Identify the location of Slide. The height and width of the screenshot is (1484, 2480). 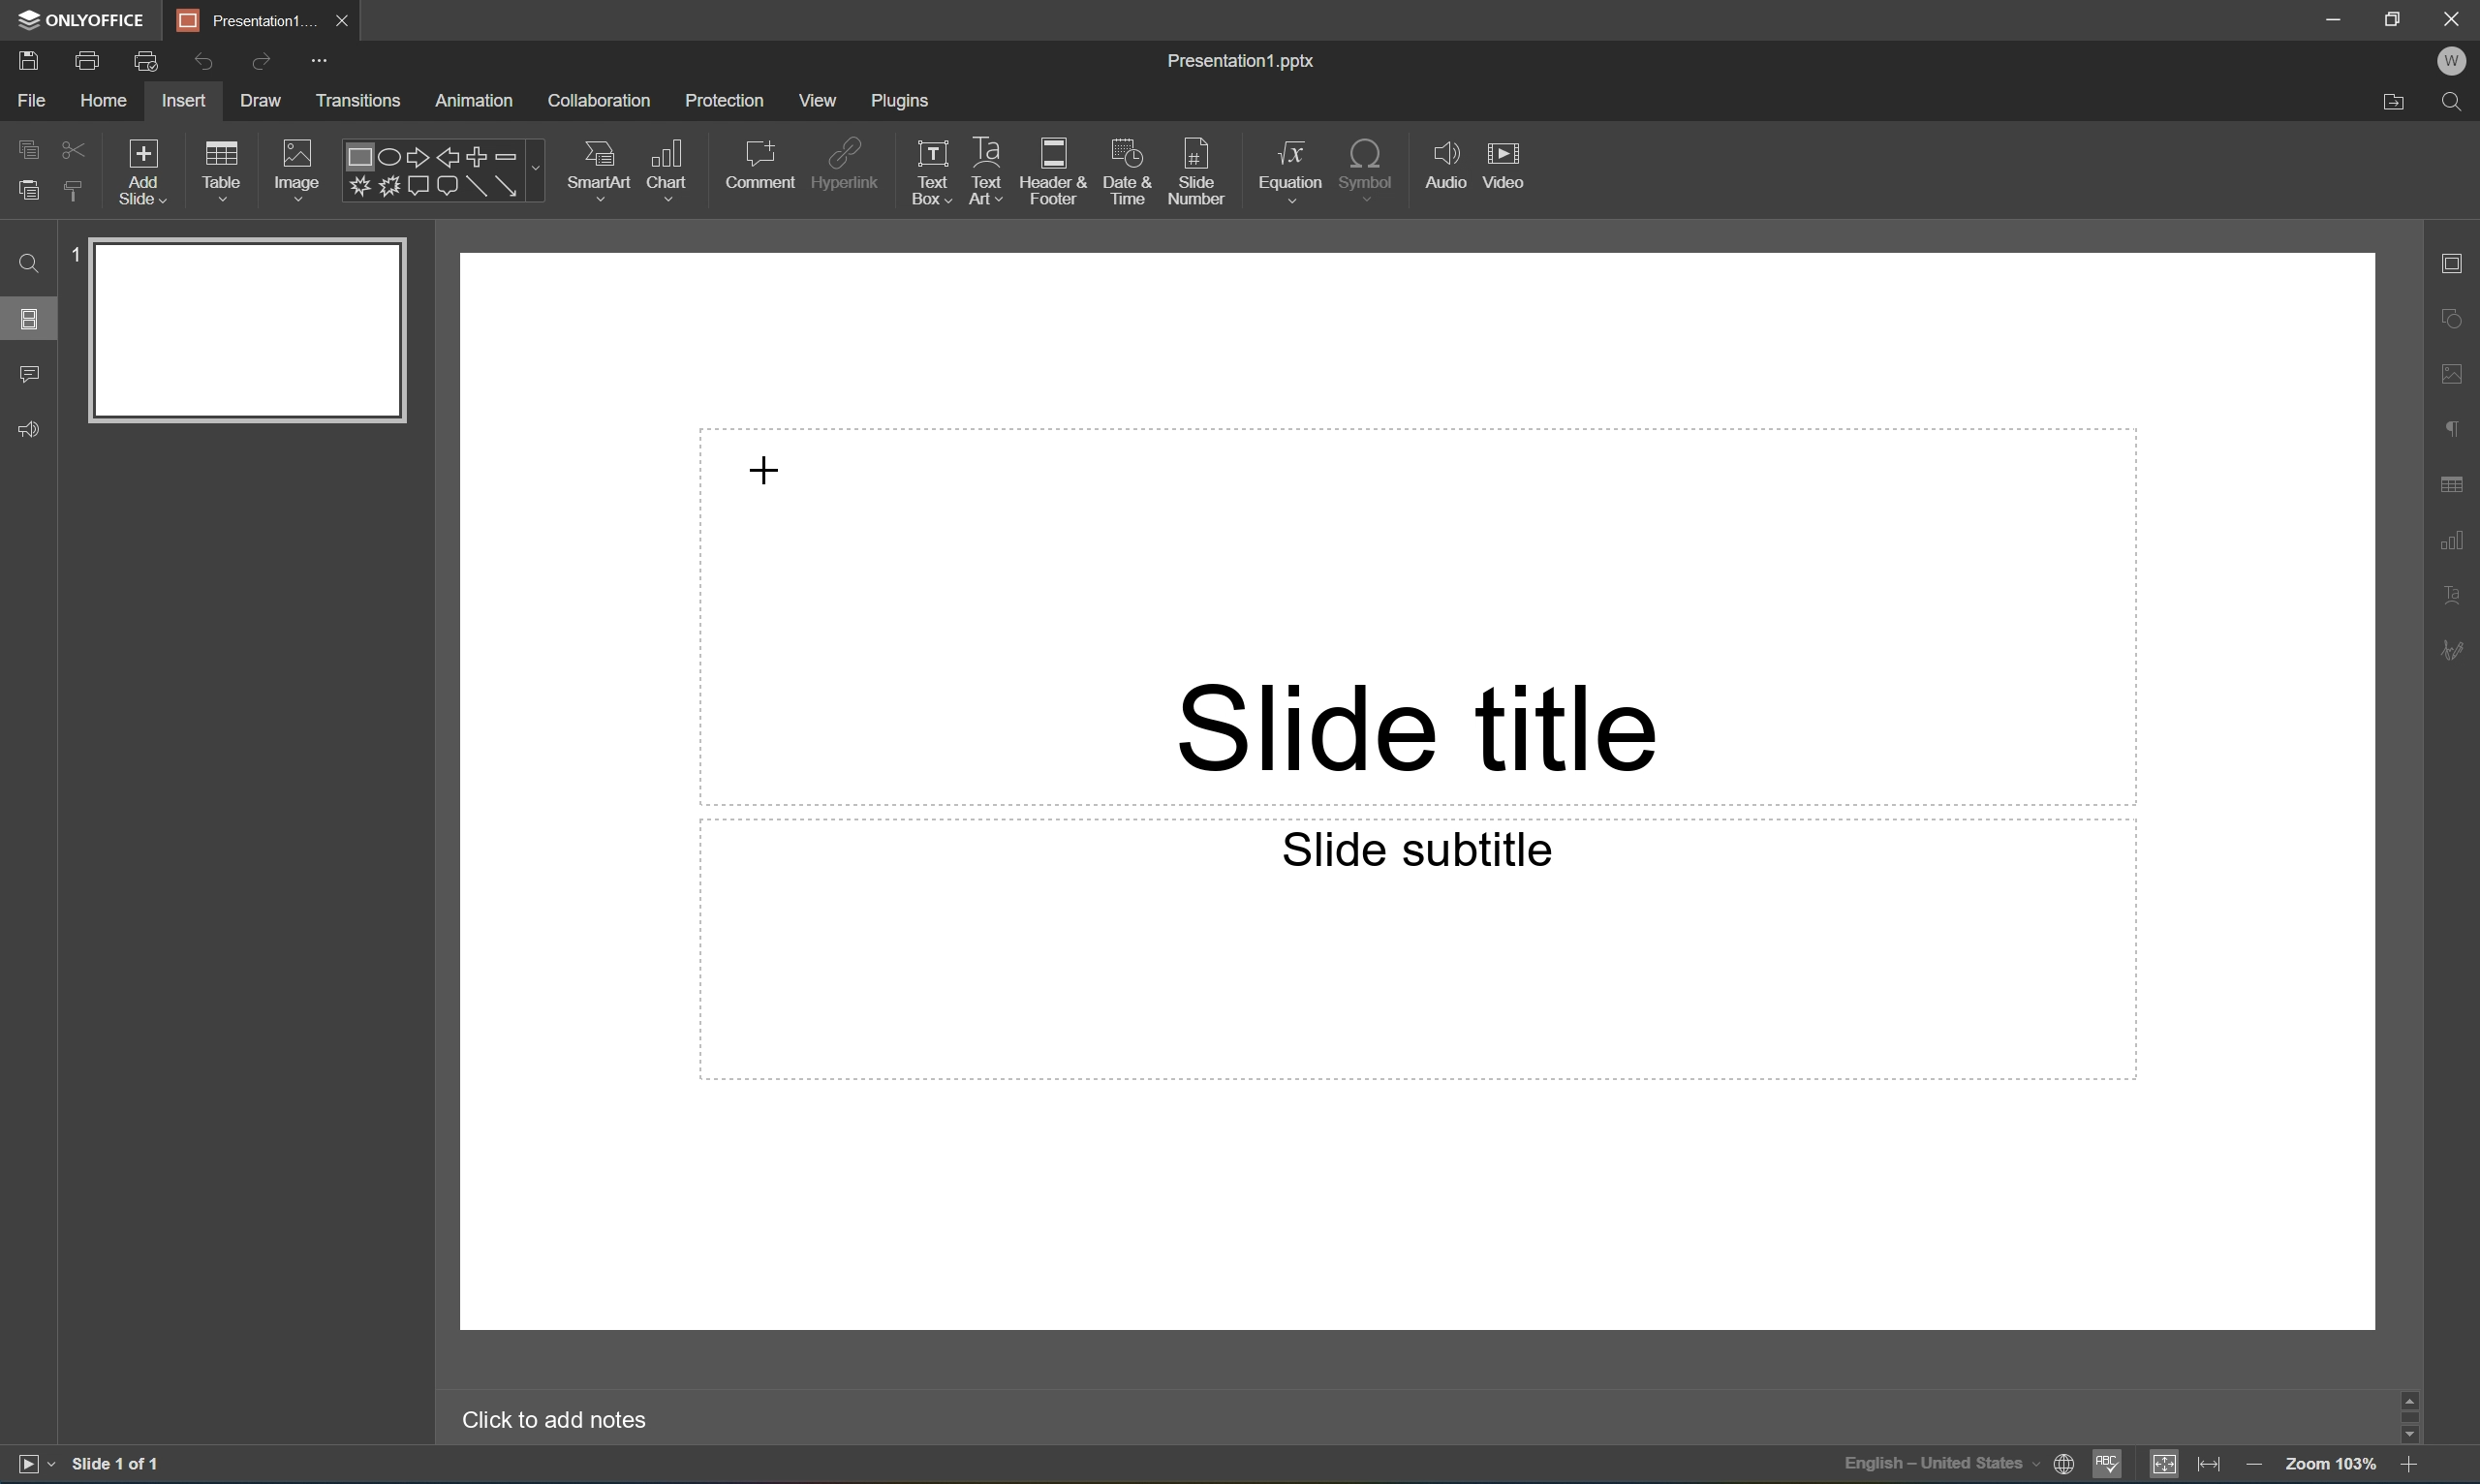
(248, 331).